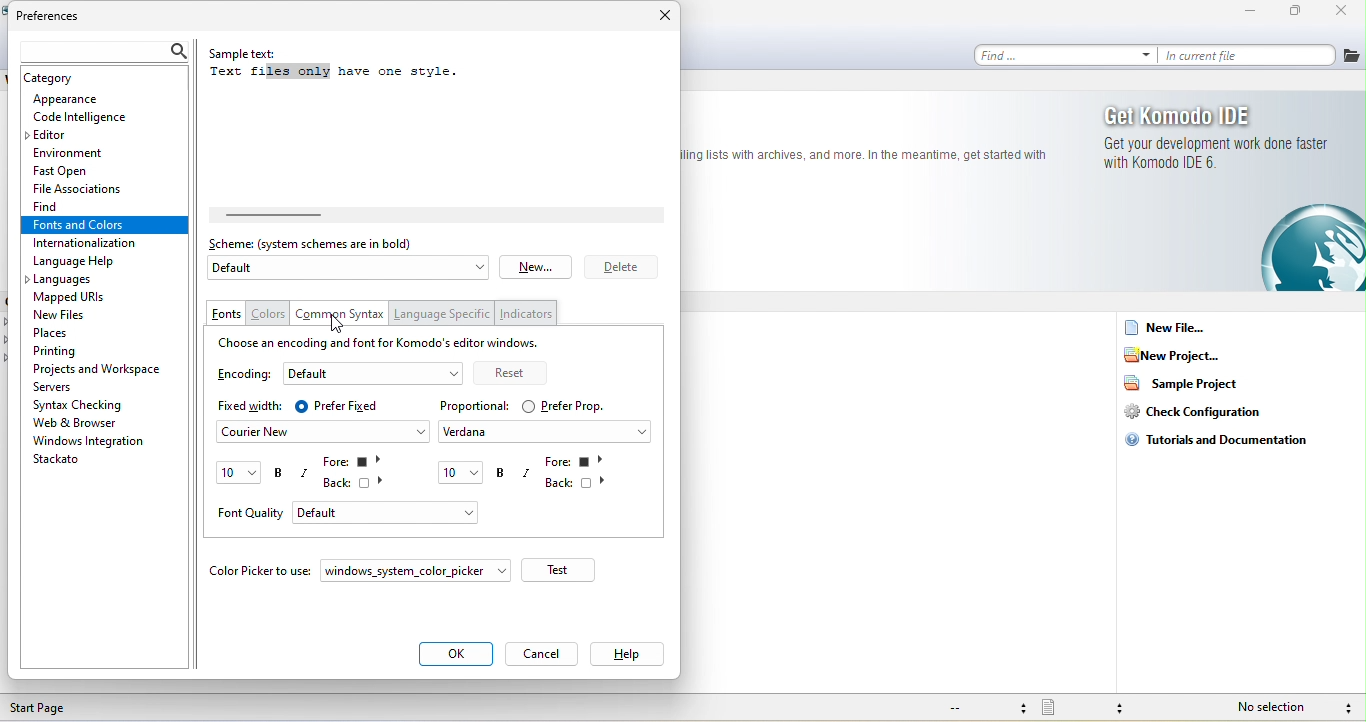 Image resolution: width=1366 pixels, height=722 pixels. Describe the element at coordinates (240, 475) in the screenshot. I see `10` at that location.